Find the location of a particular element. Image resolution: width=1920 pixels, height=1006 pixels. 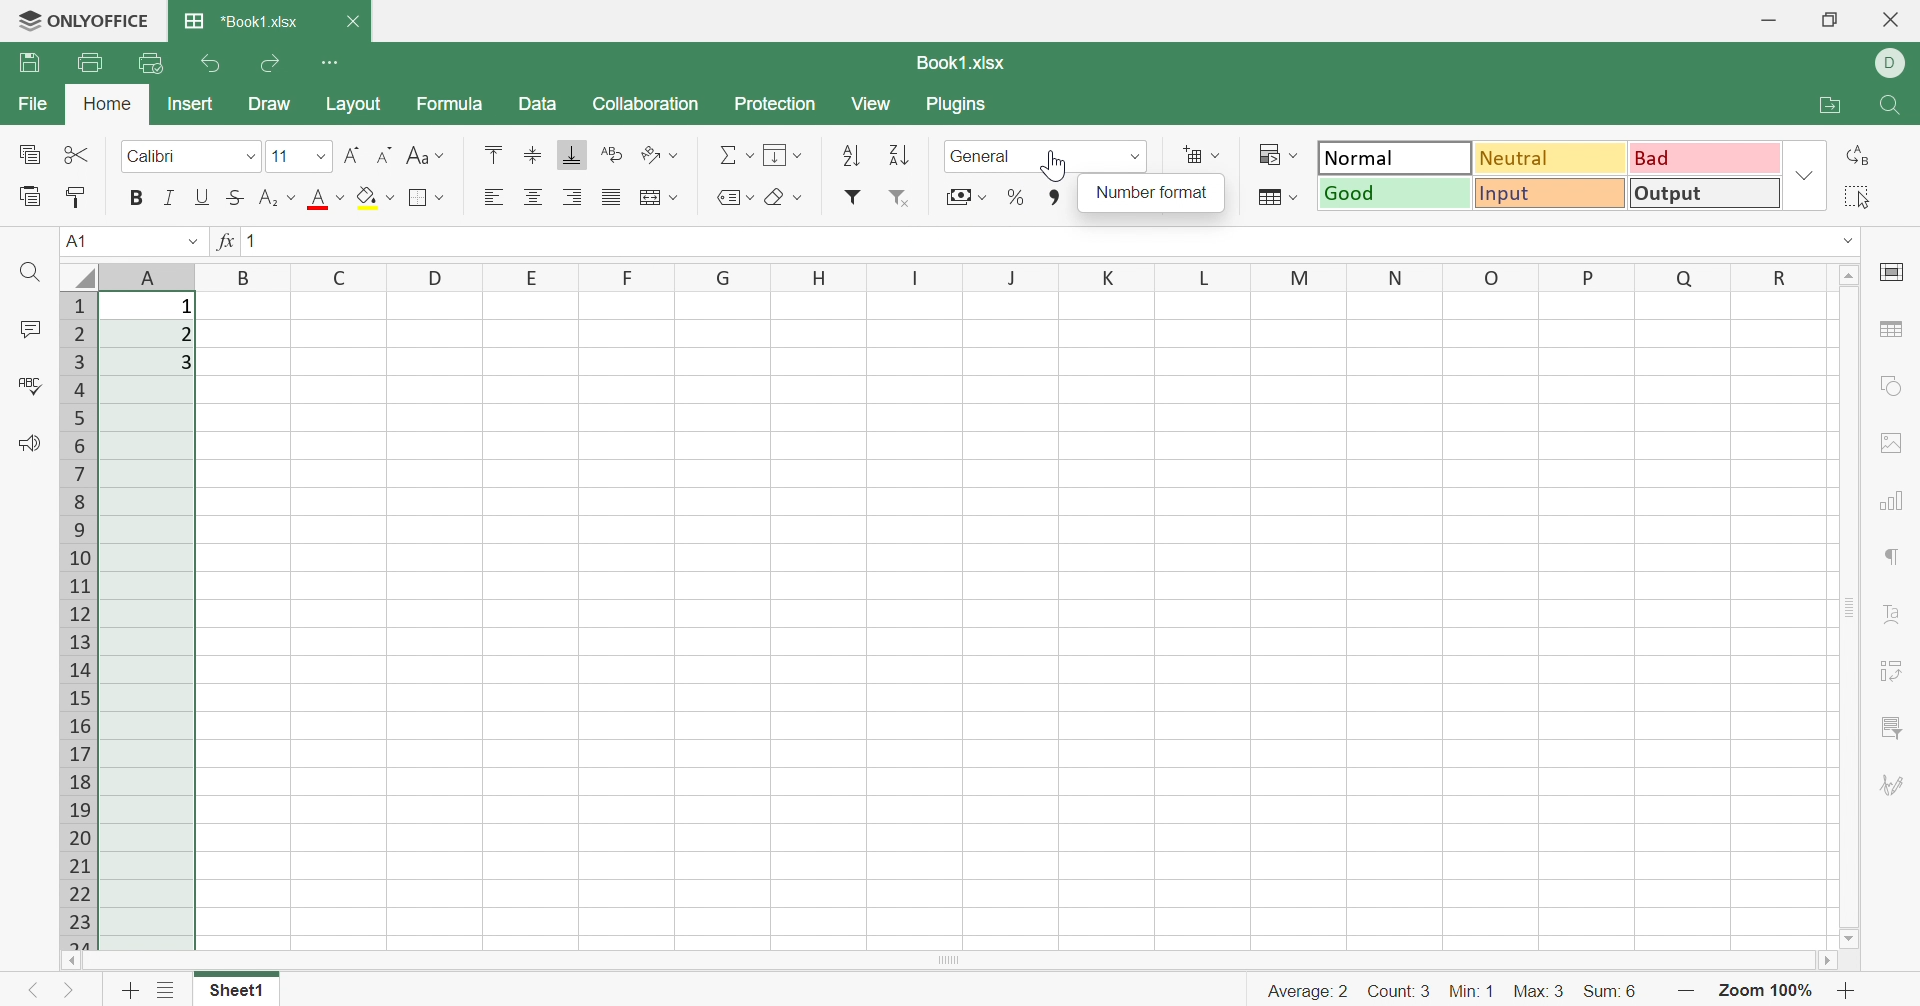

Scroll up is located at coordinates (1847, 276).